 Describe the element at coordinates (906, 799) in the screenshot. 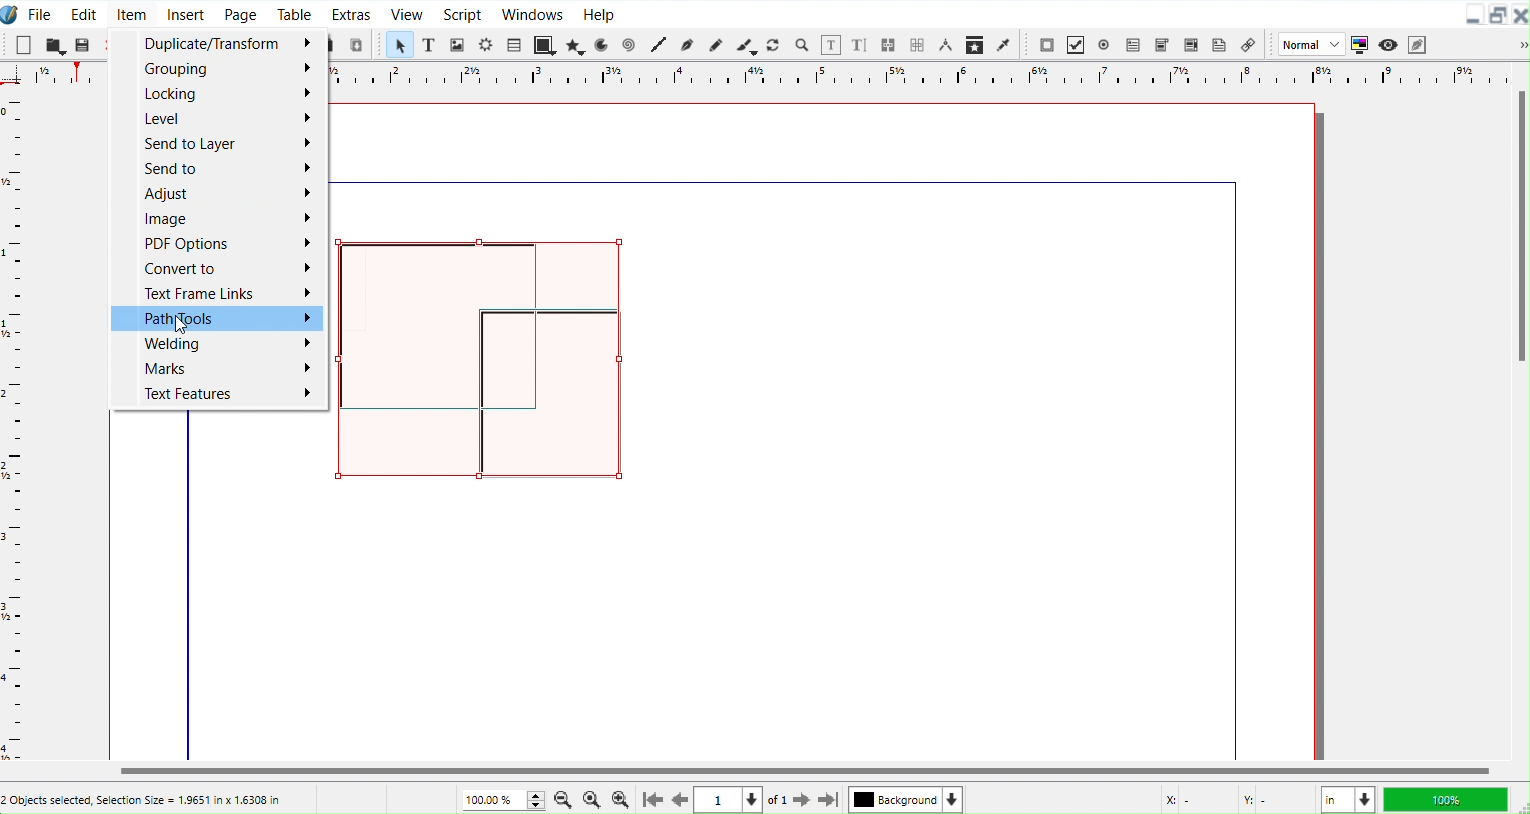

I see `Select current layer` at that location.